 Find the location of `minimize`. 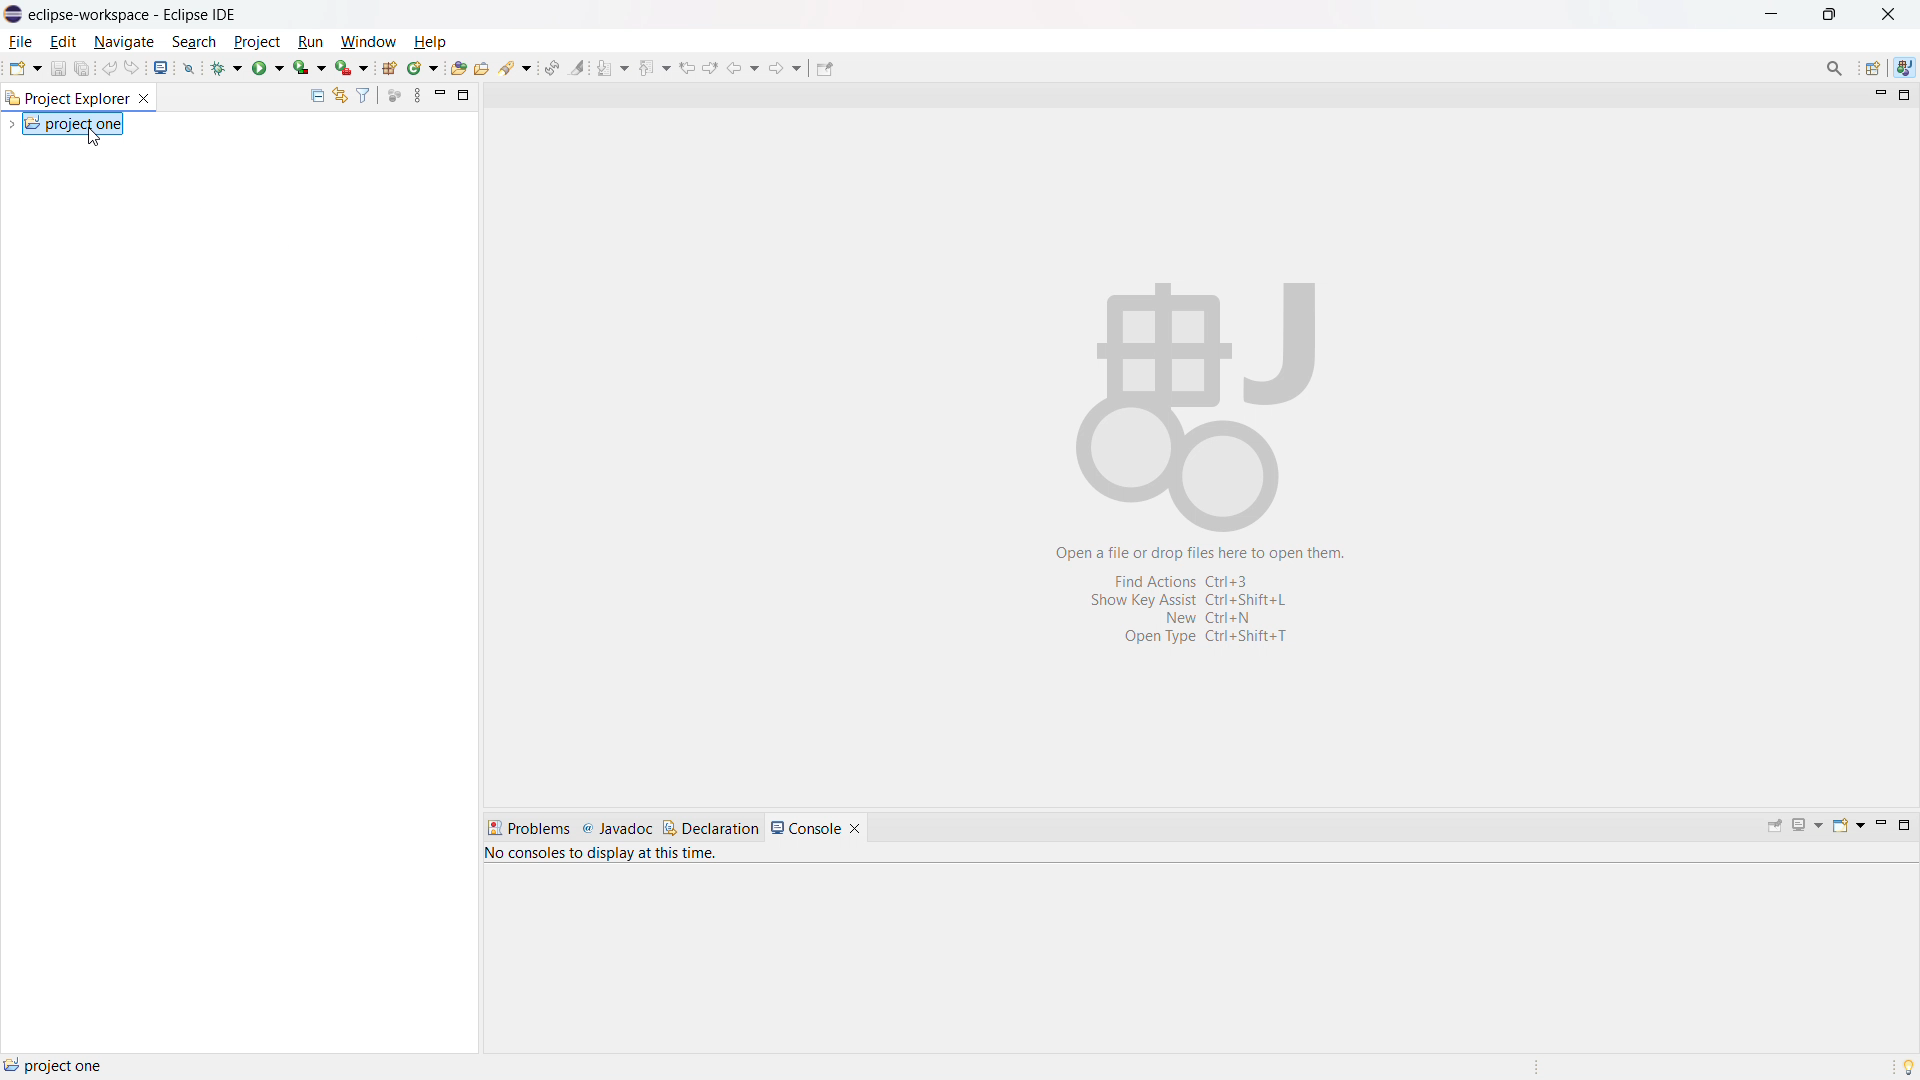

minimize is located at coordinates (440, 95).